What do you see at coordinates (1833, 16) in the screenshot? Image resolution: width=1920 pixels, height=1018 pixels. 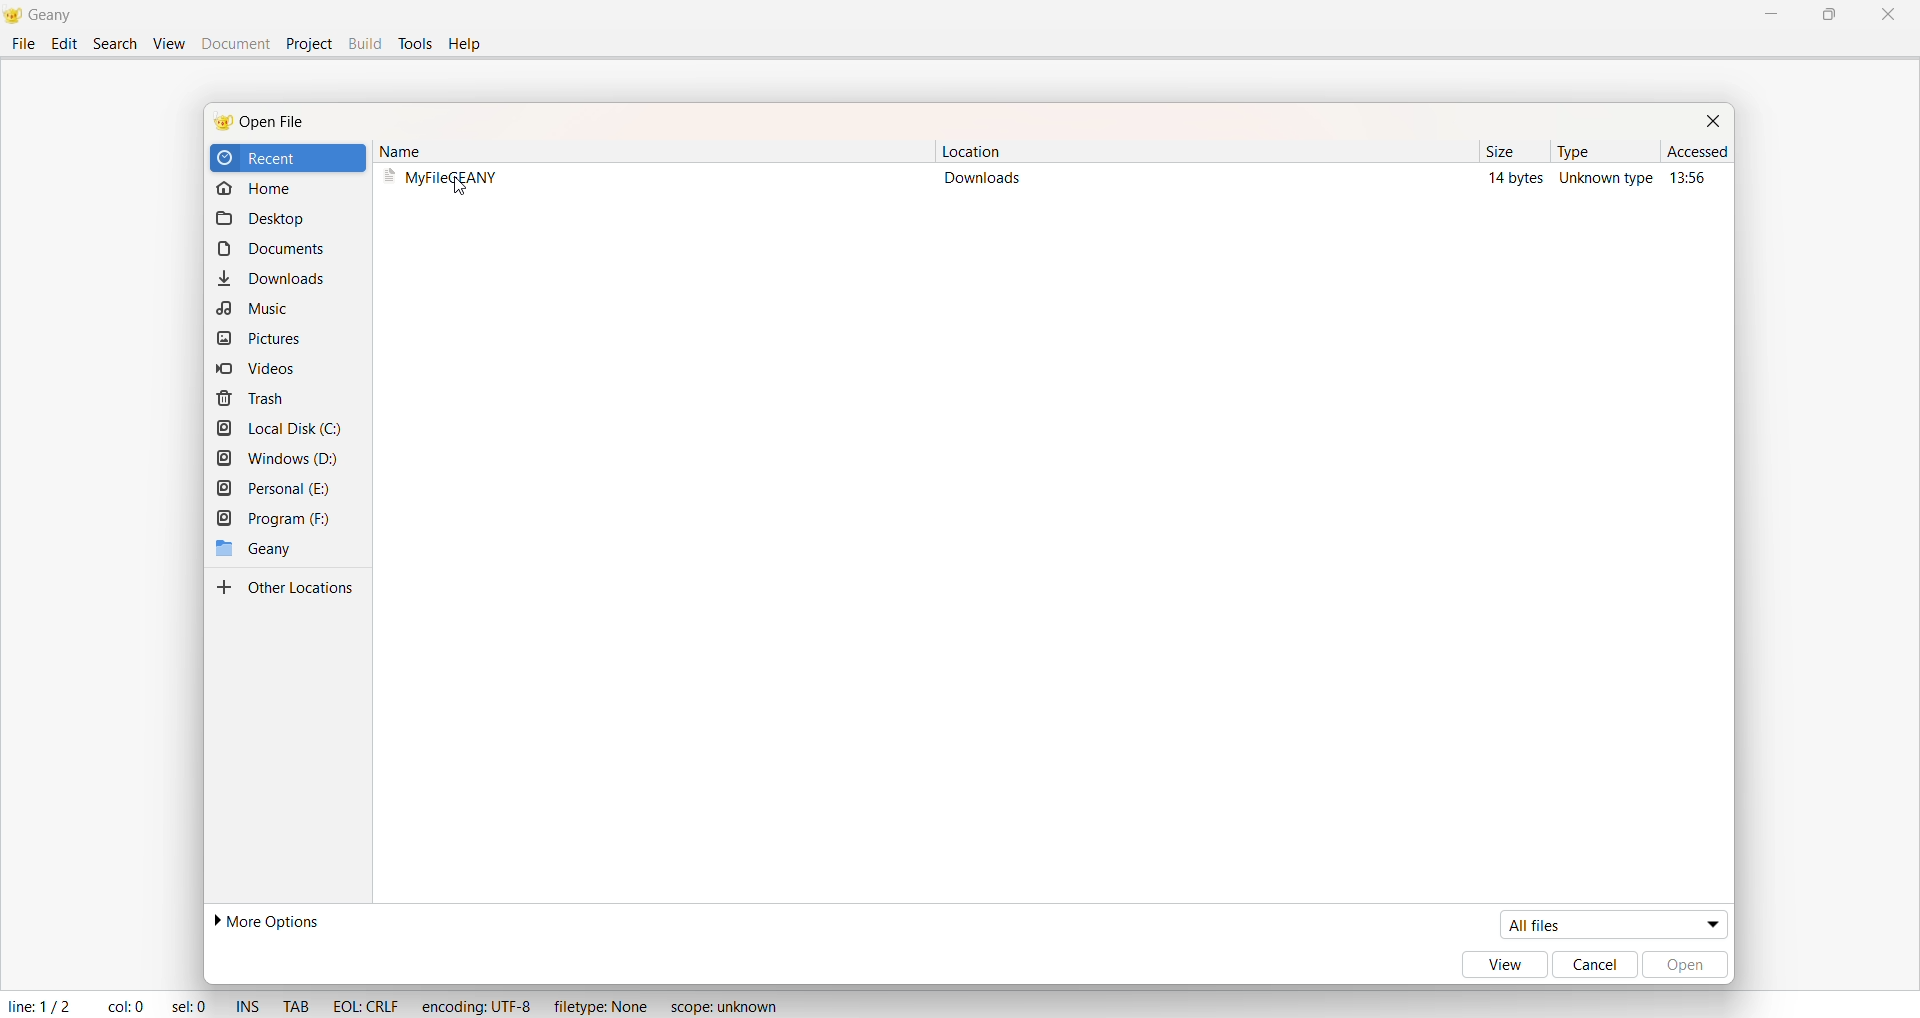 I see `Maximize` at bounding box center [1833, 16].